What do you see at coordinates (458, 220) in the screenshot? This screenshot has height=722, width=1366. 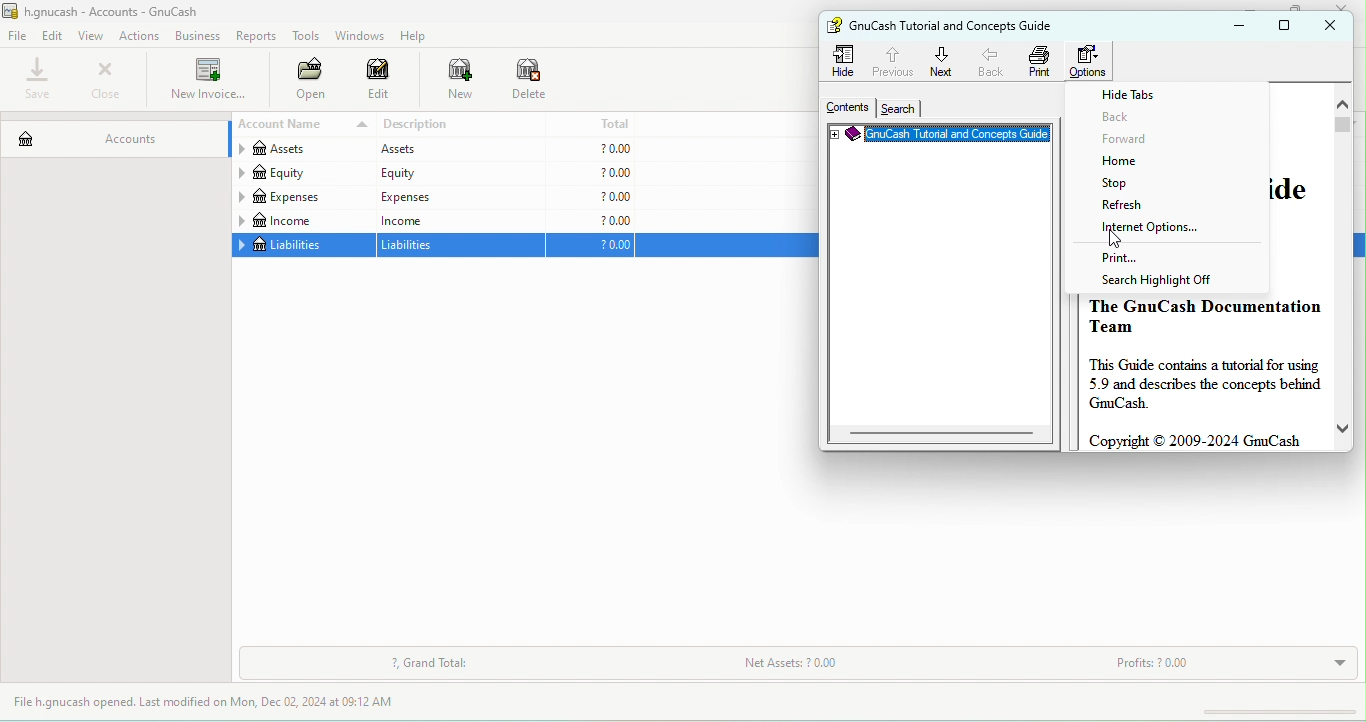 I see `income` at bounding box center [458, 220].